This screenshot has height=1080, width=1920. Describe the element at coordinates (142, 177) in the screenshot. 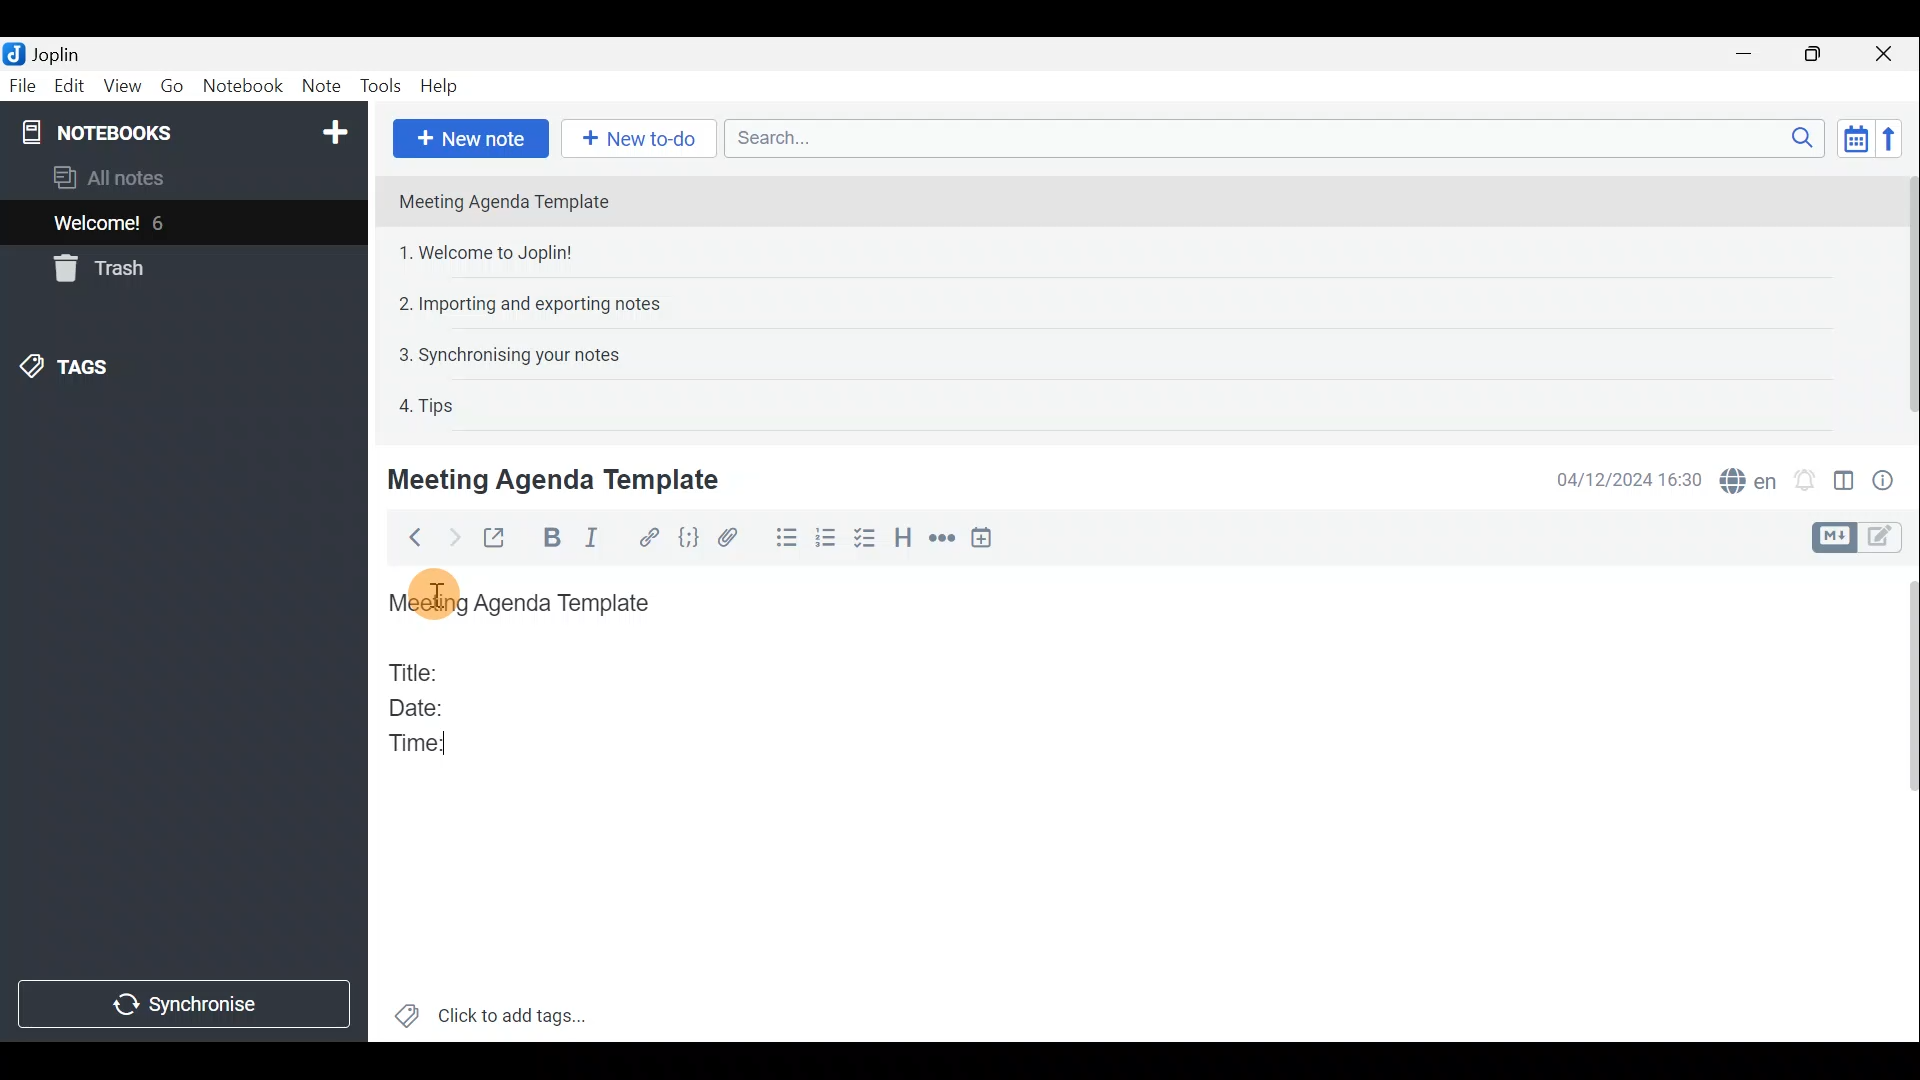

I see `All notes` at that location.